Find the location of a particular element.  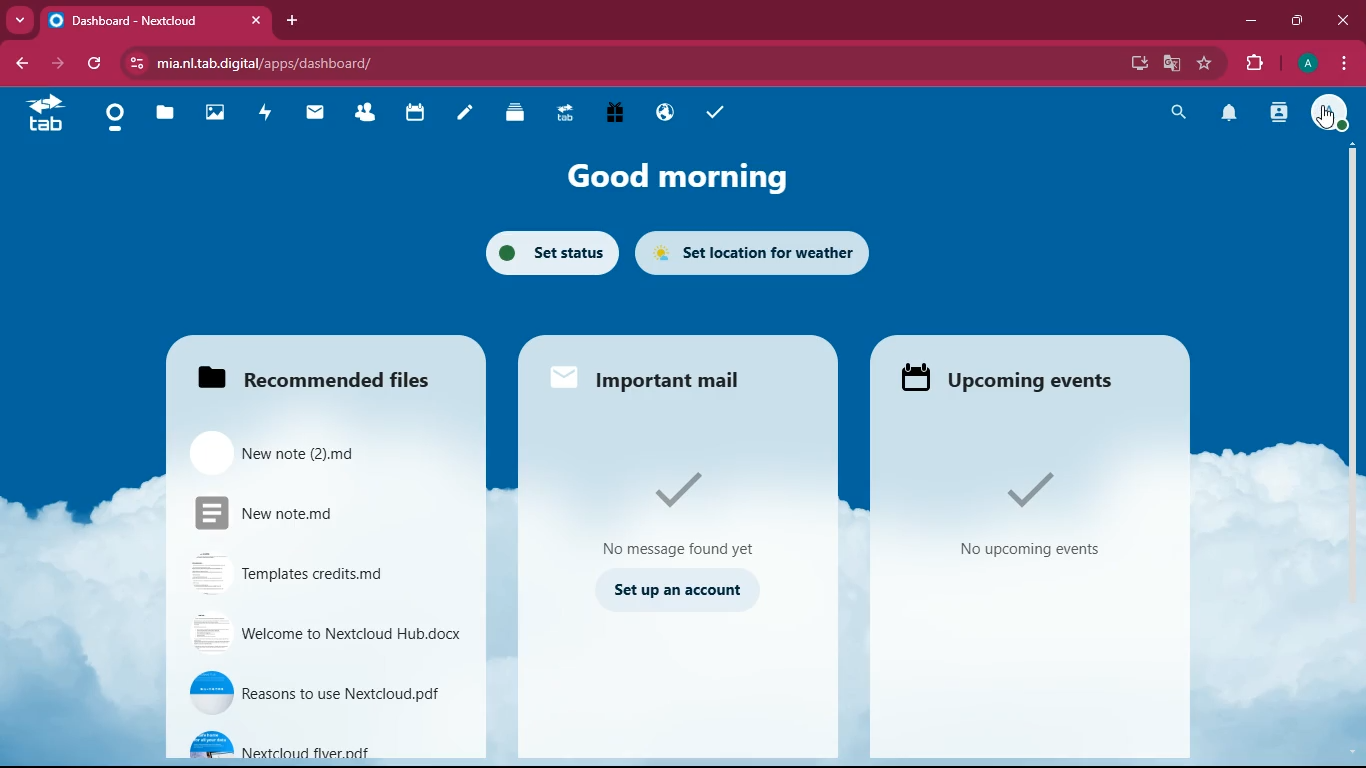

refresh is located at coordinates (95, 65).